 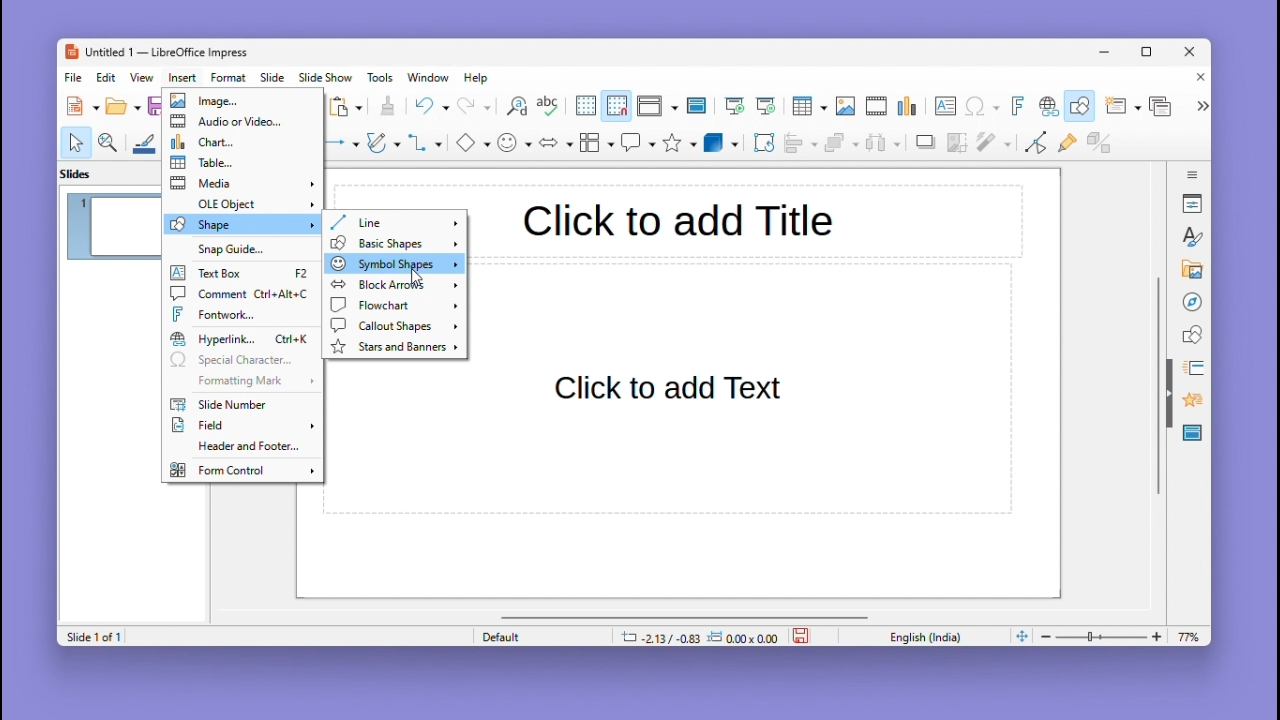 I want to click on Double arrow, so click(x=556, y=141).